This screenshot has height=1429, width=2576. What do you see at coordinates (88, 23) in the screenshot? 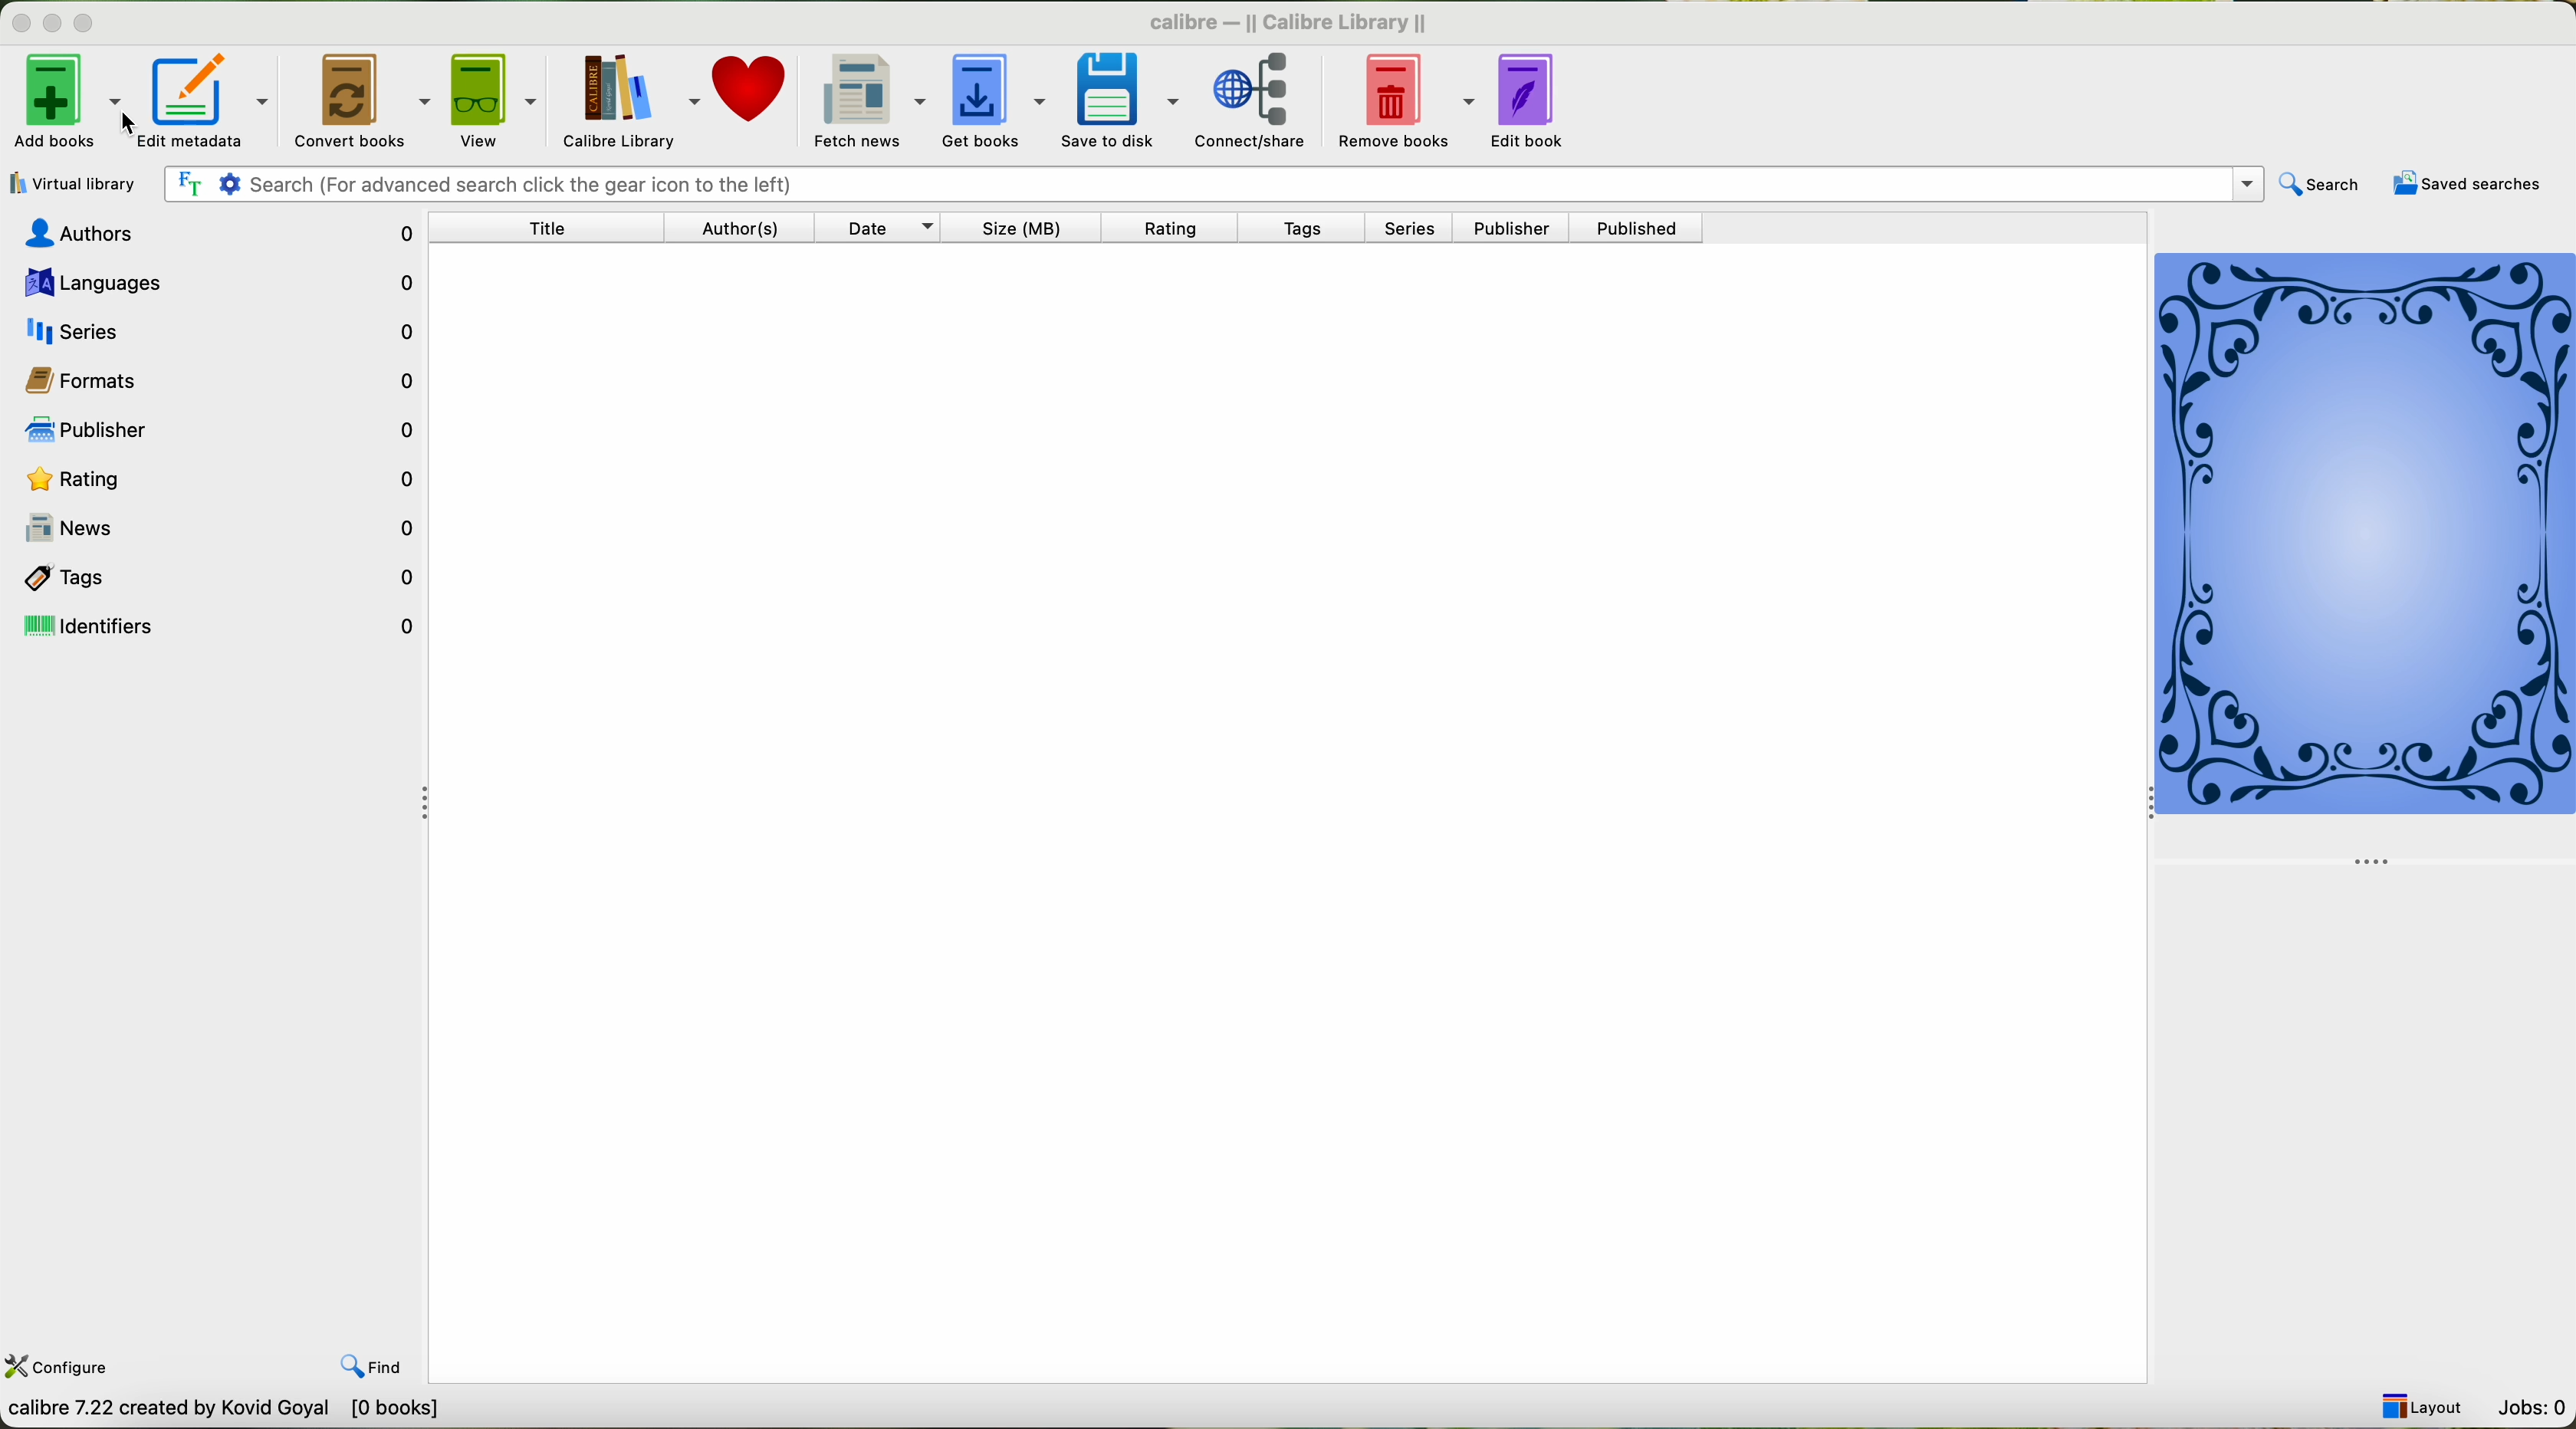
I see `maximize` at bounding box center [88, 23].